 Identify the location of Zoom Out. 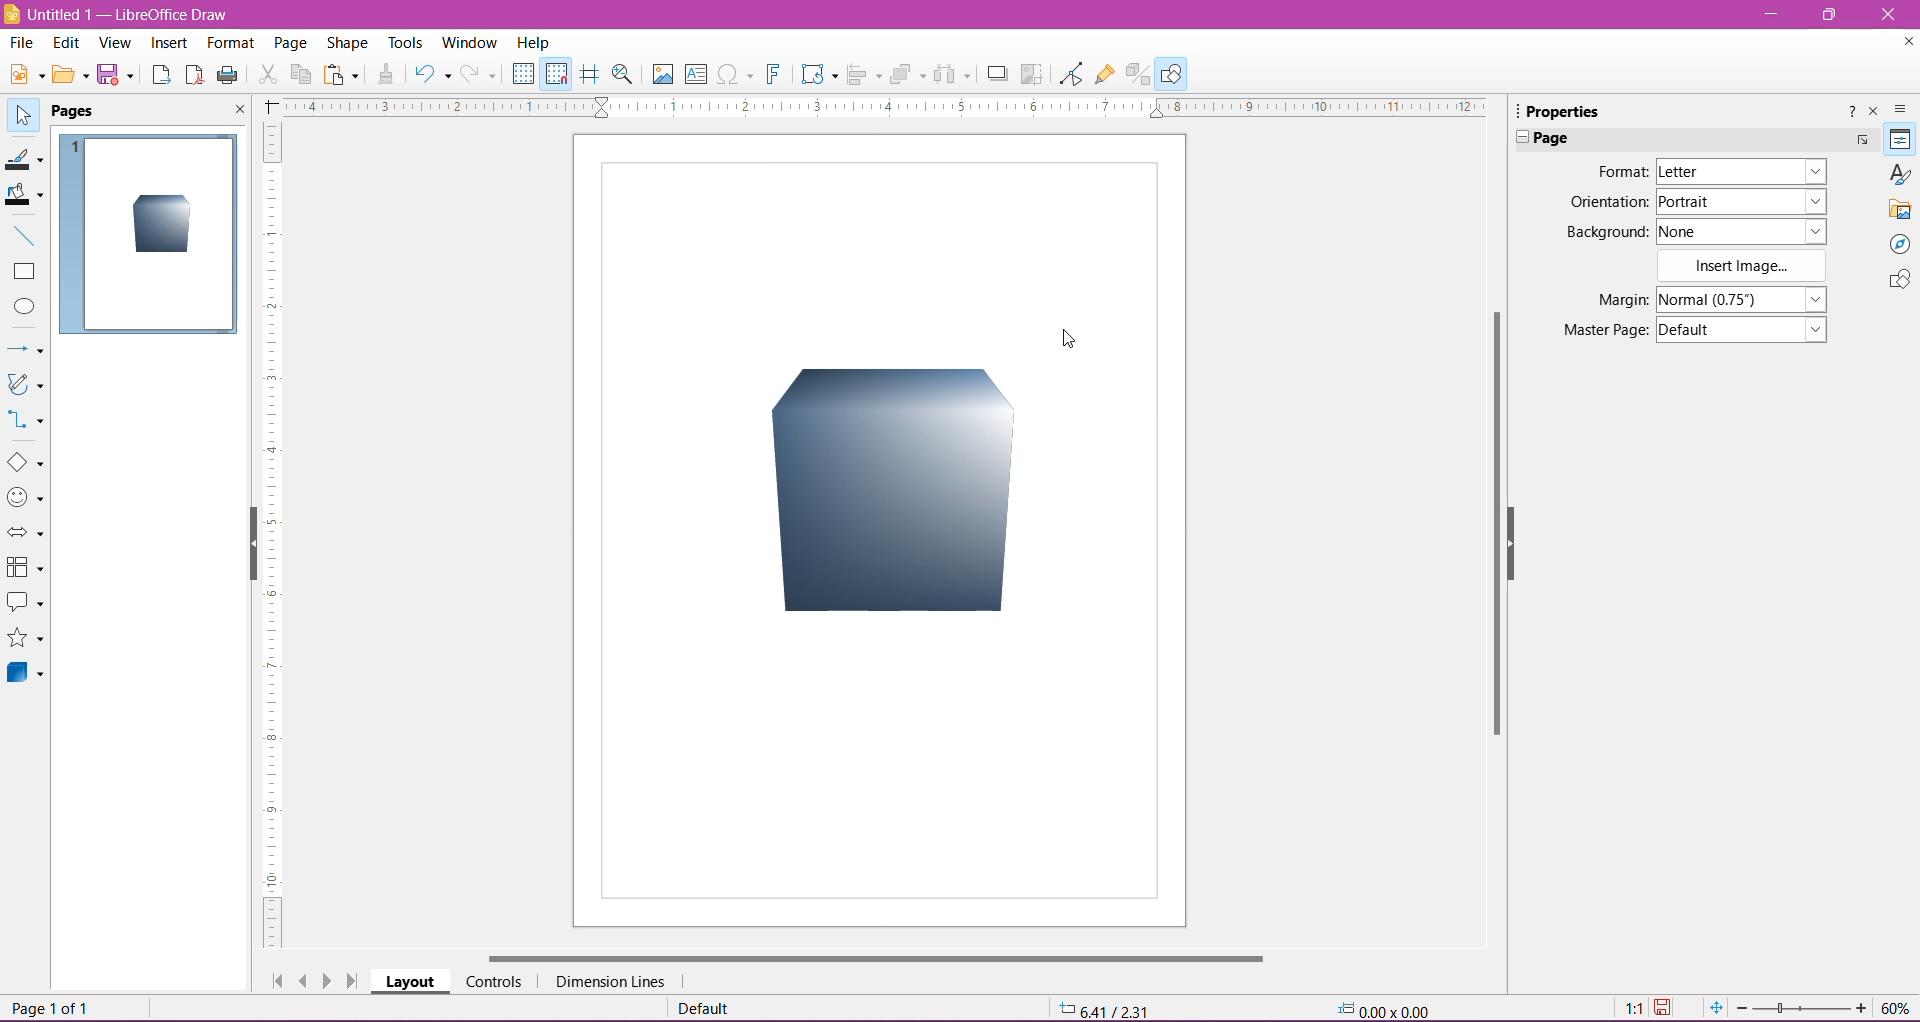
(1741, 1008).